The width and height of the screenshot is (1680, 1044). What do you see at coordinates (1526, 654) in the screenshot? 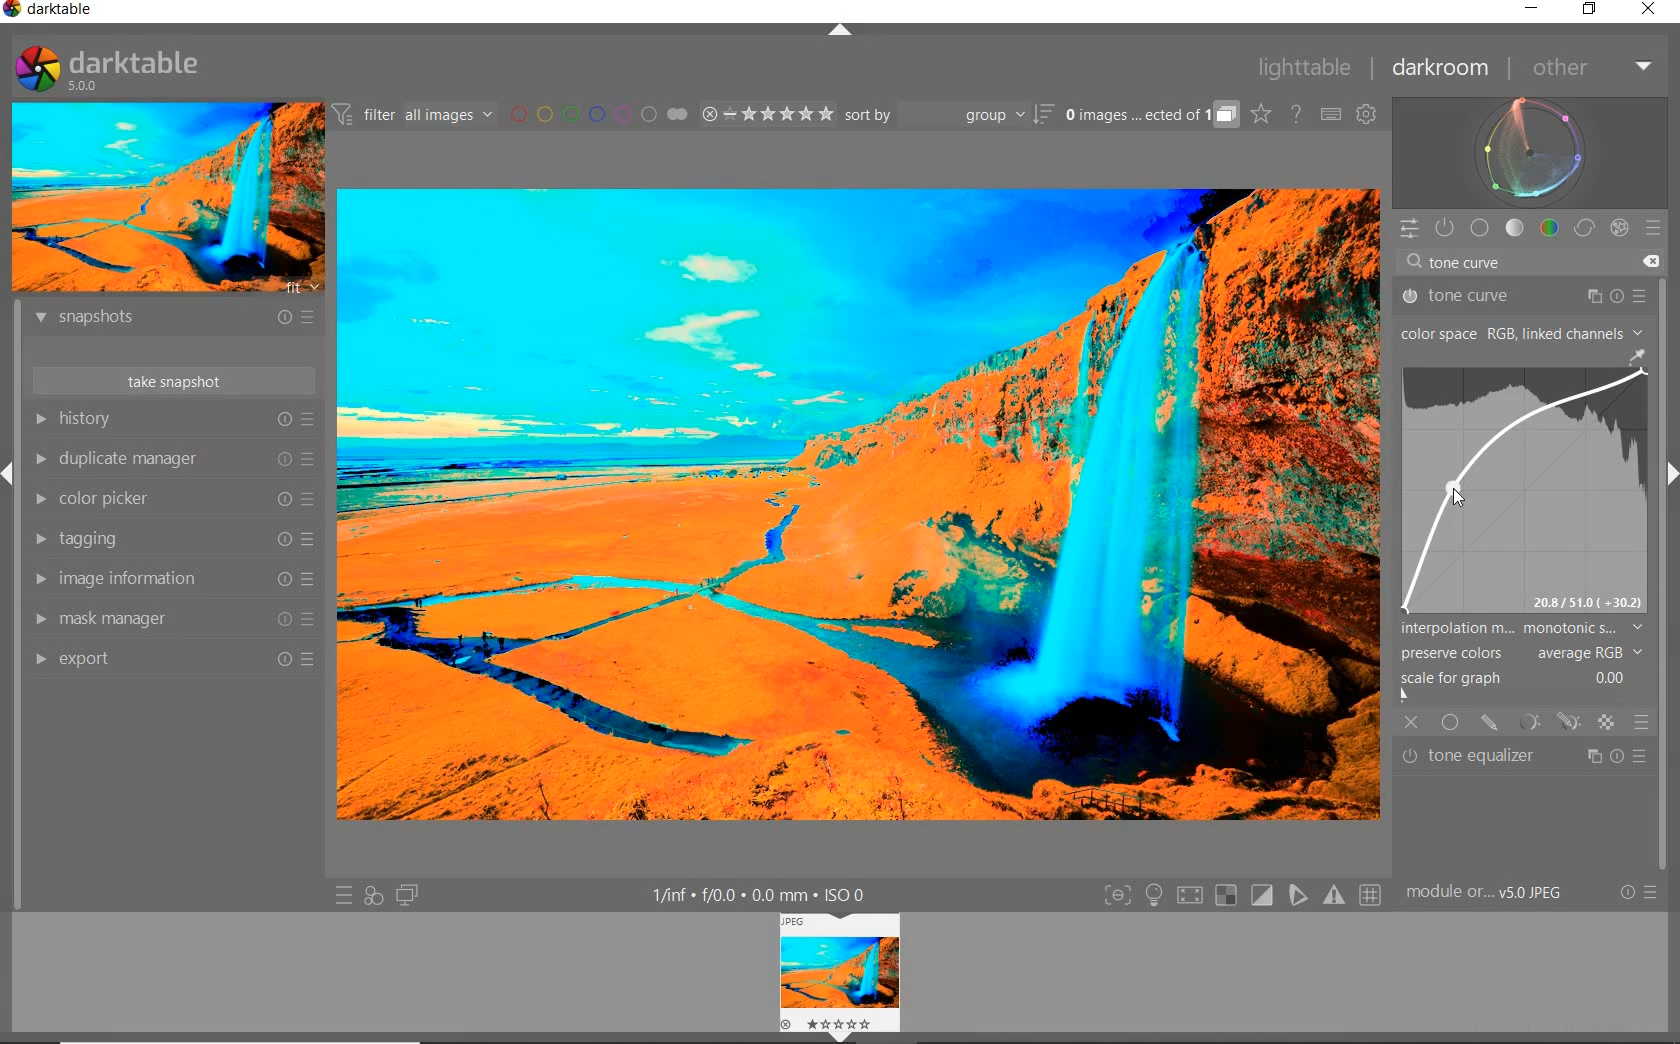
I see `PRESERVE COLORS` at bounding box center [1526, 654].